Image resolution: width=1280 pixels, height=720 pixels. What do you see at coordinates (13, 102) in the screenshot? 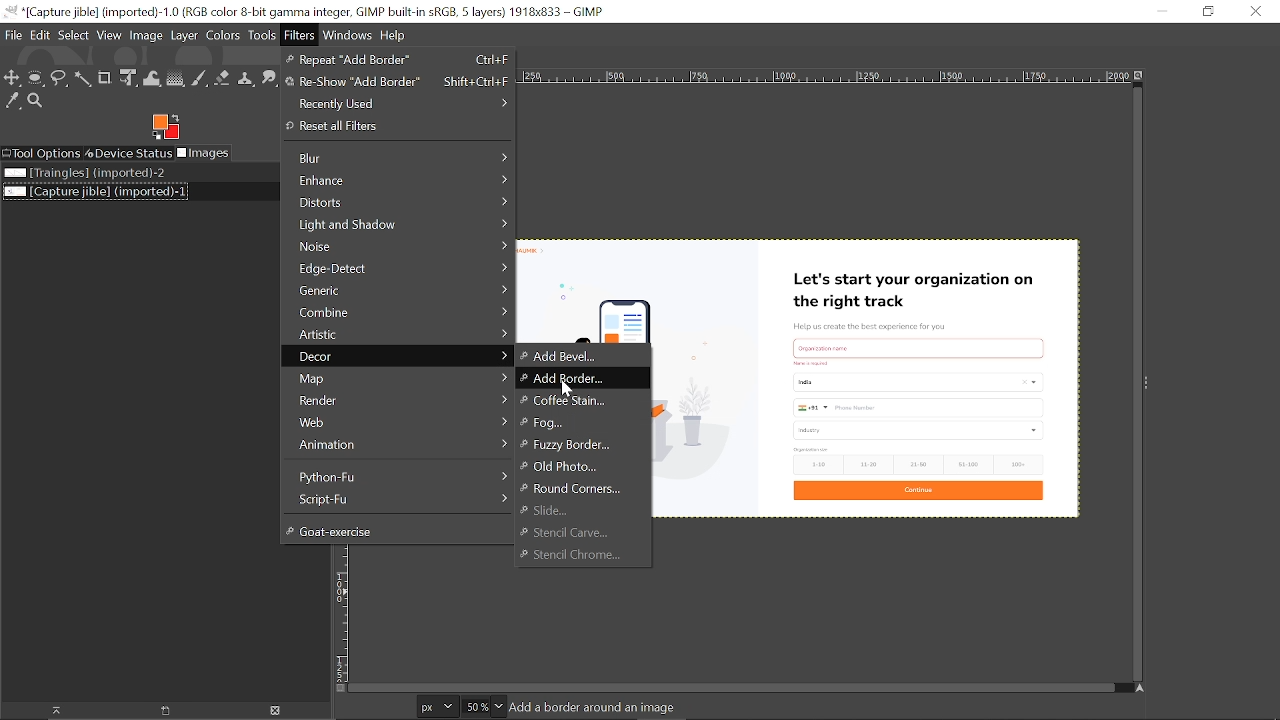
I see `Color picker tool` at bounding box center [13, 102].